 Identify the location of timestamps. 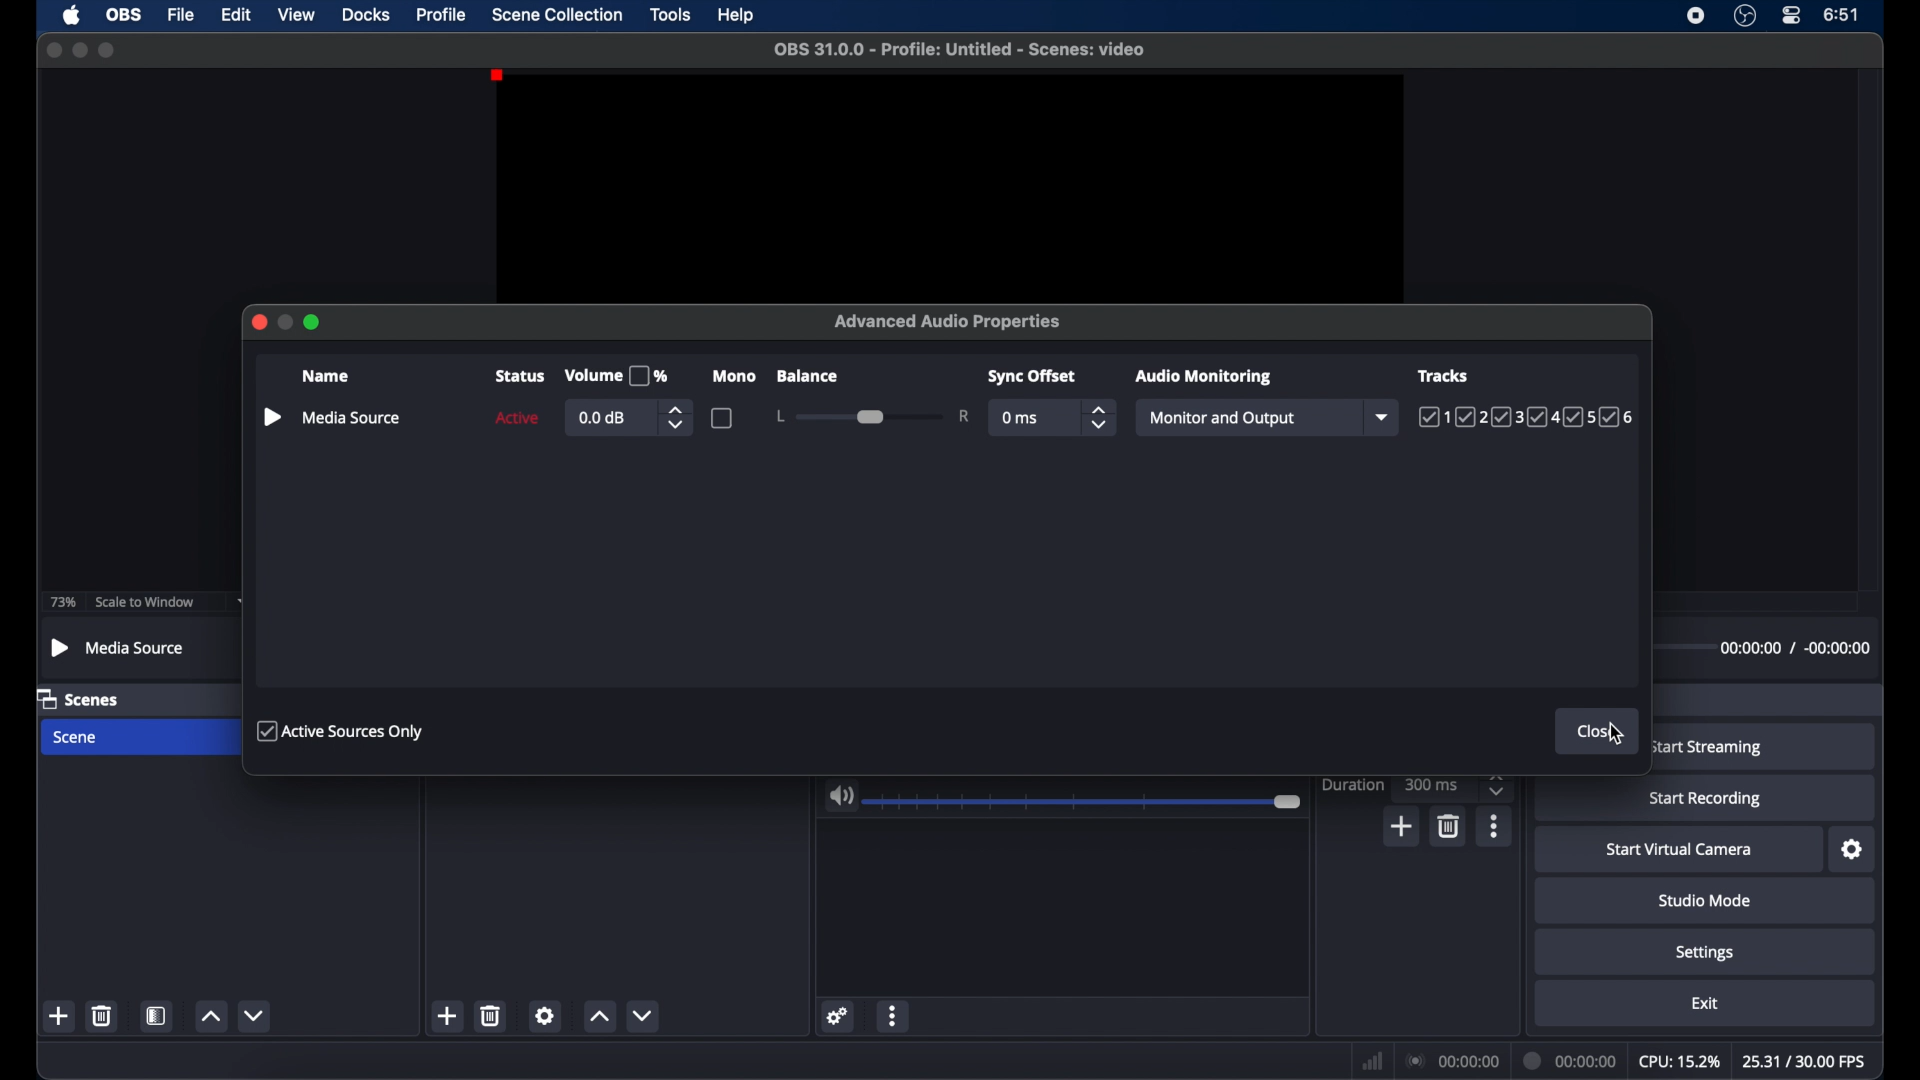
(1795, 649).